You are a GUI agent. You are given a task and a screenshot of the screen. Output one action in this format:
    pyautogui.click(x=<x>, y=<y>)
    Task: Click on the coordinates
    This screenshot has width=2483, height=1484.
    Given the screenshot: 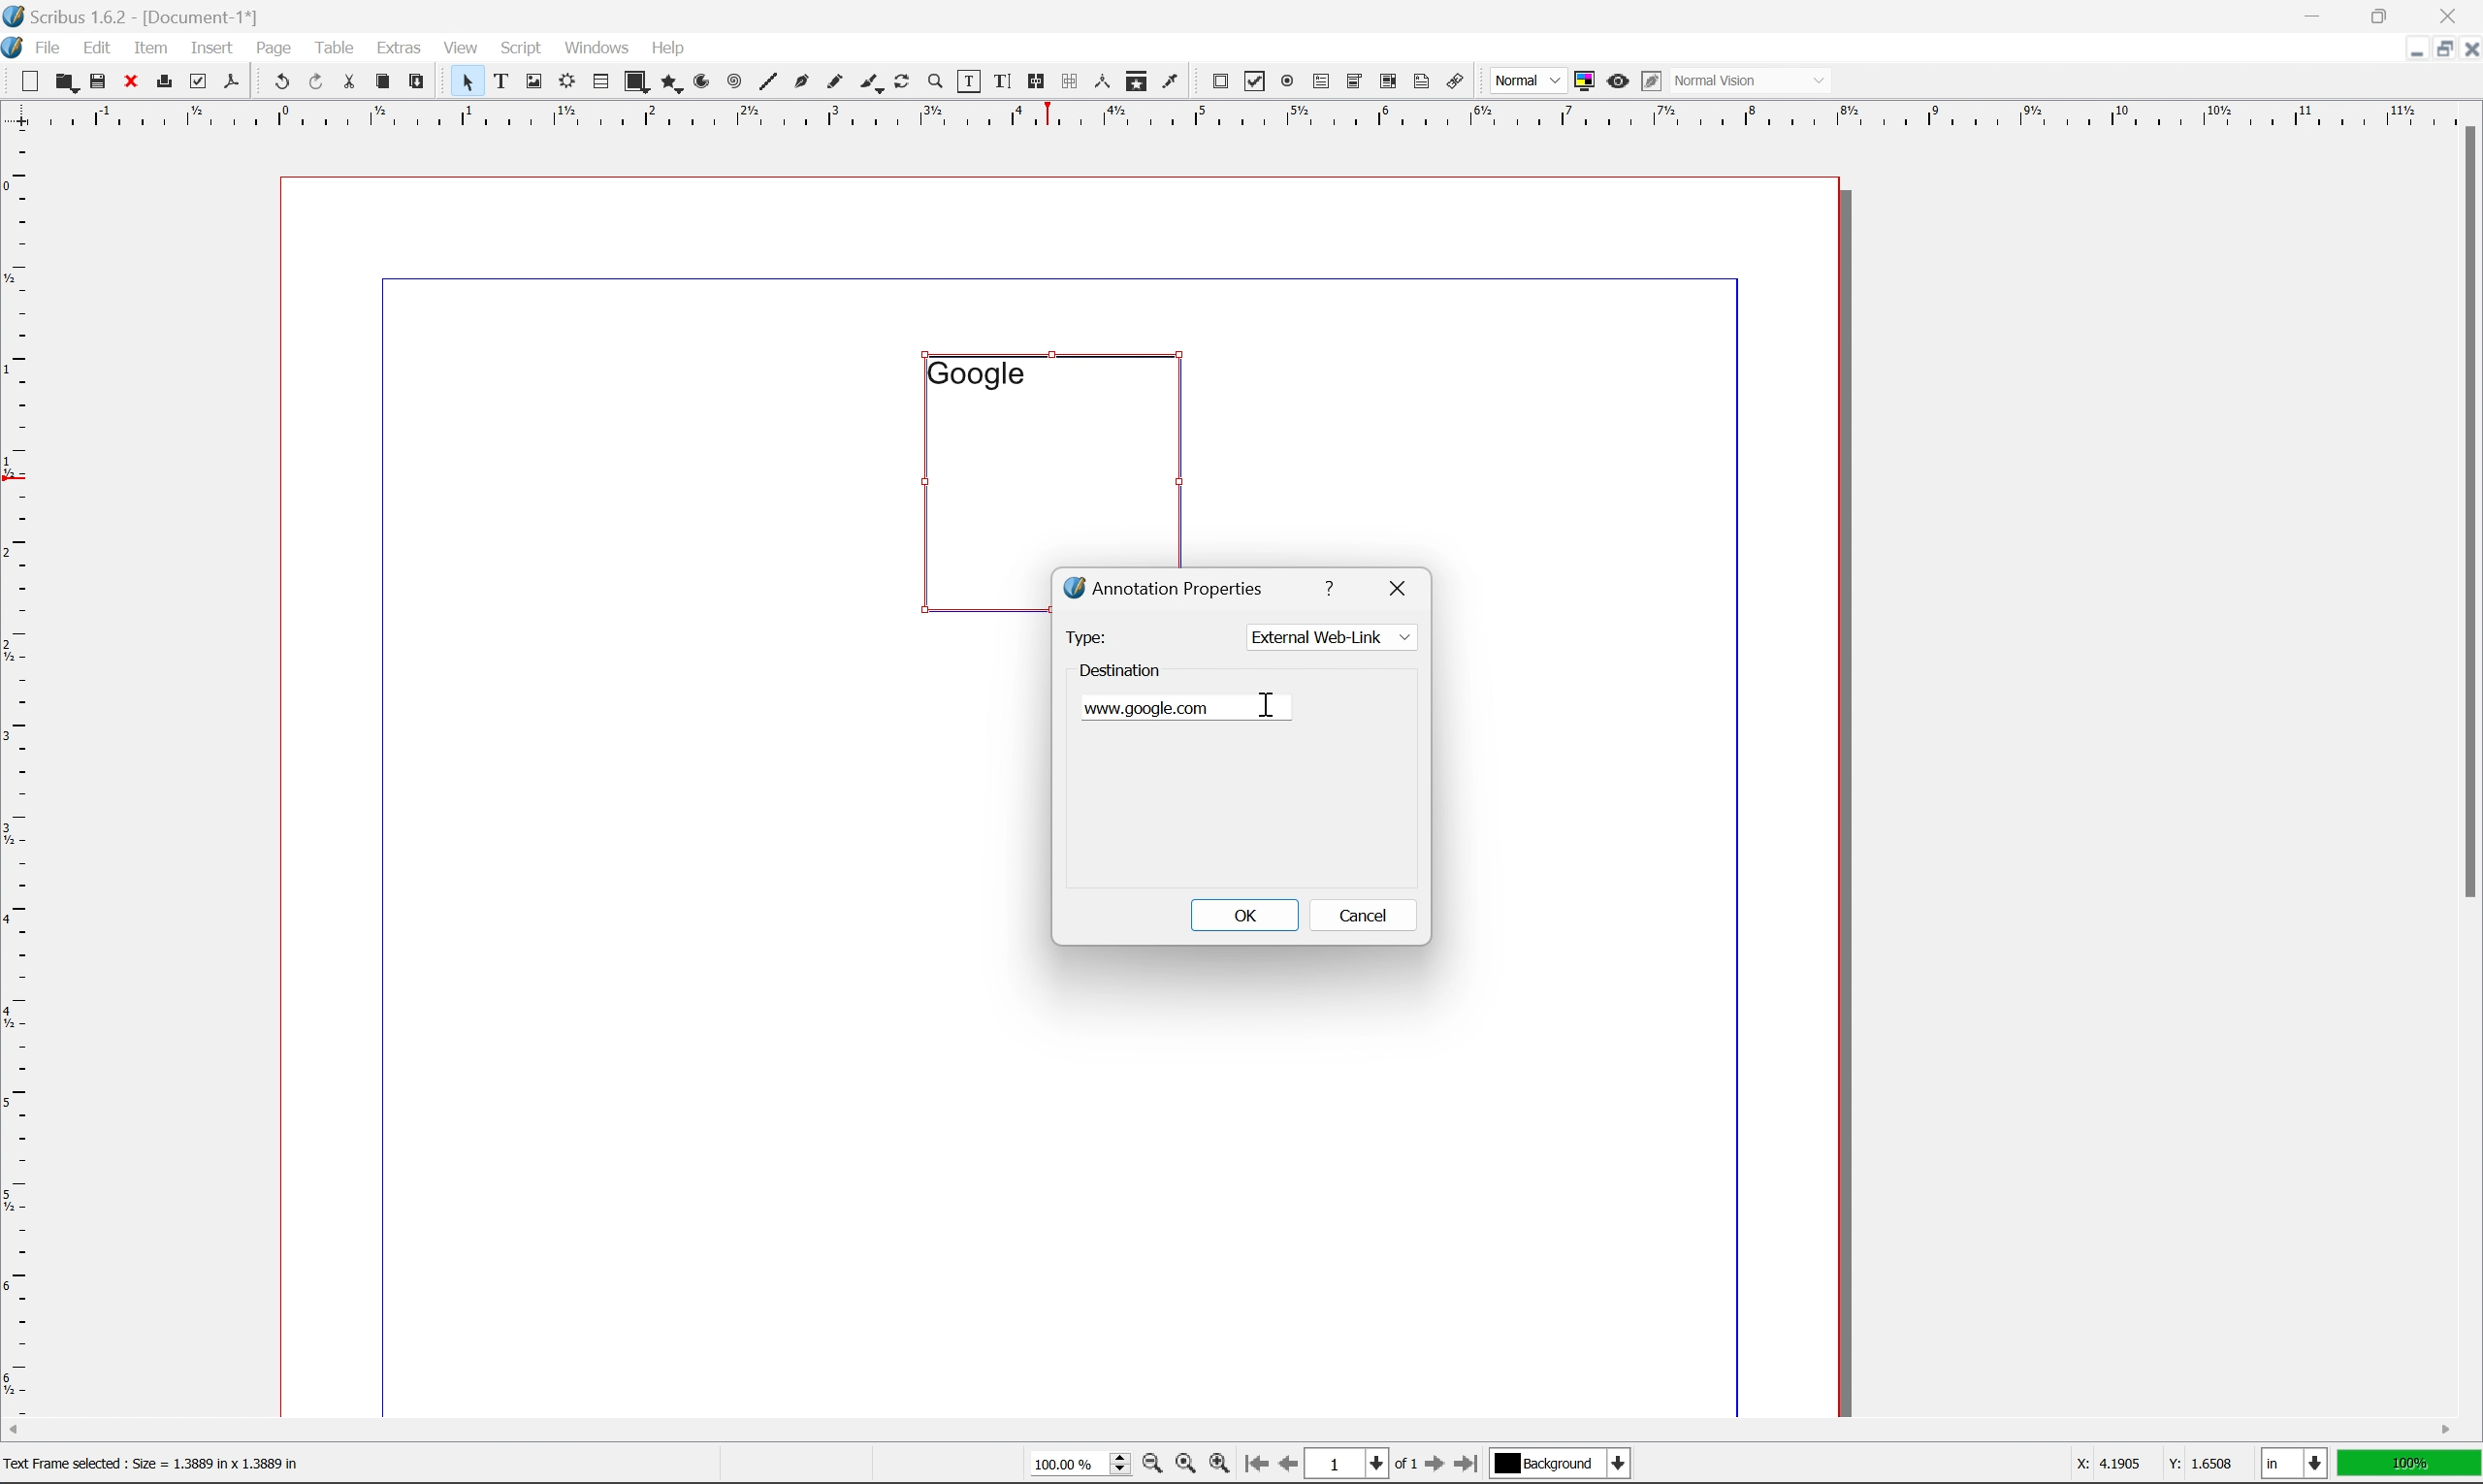 What is the action you would take?
    pyautogui.click(x=2140, y=1464)
    